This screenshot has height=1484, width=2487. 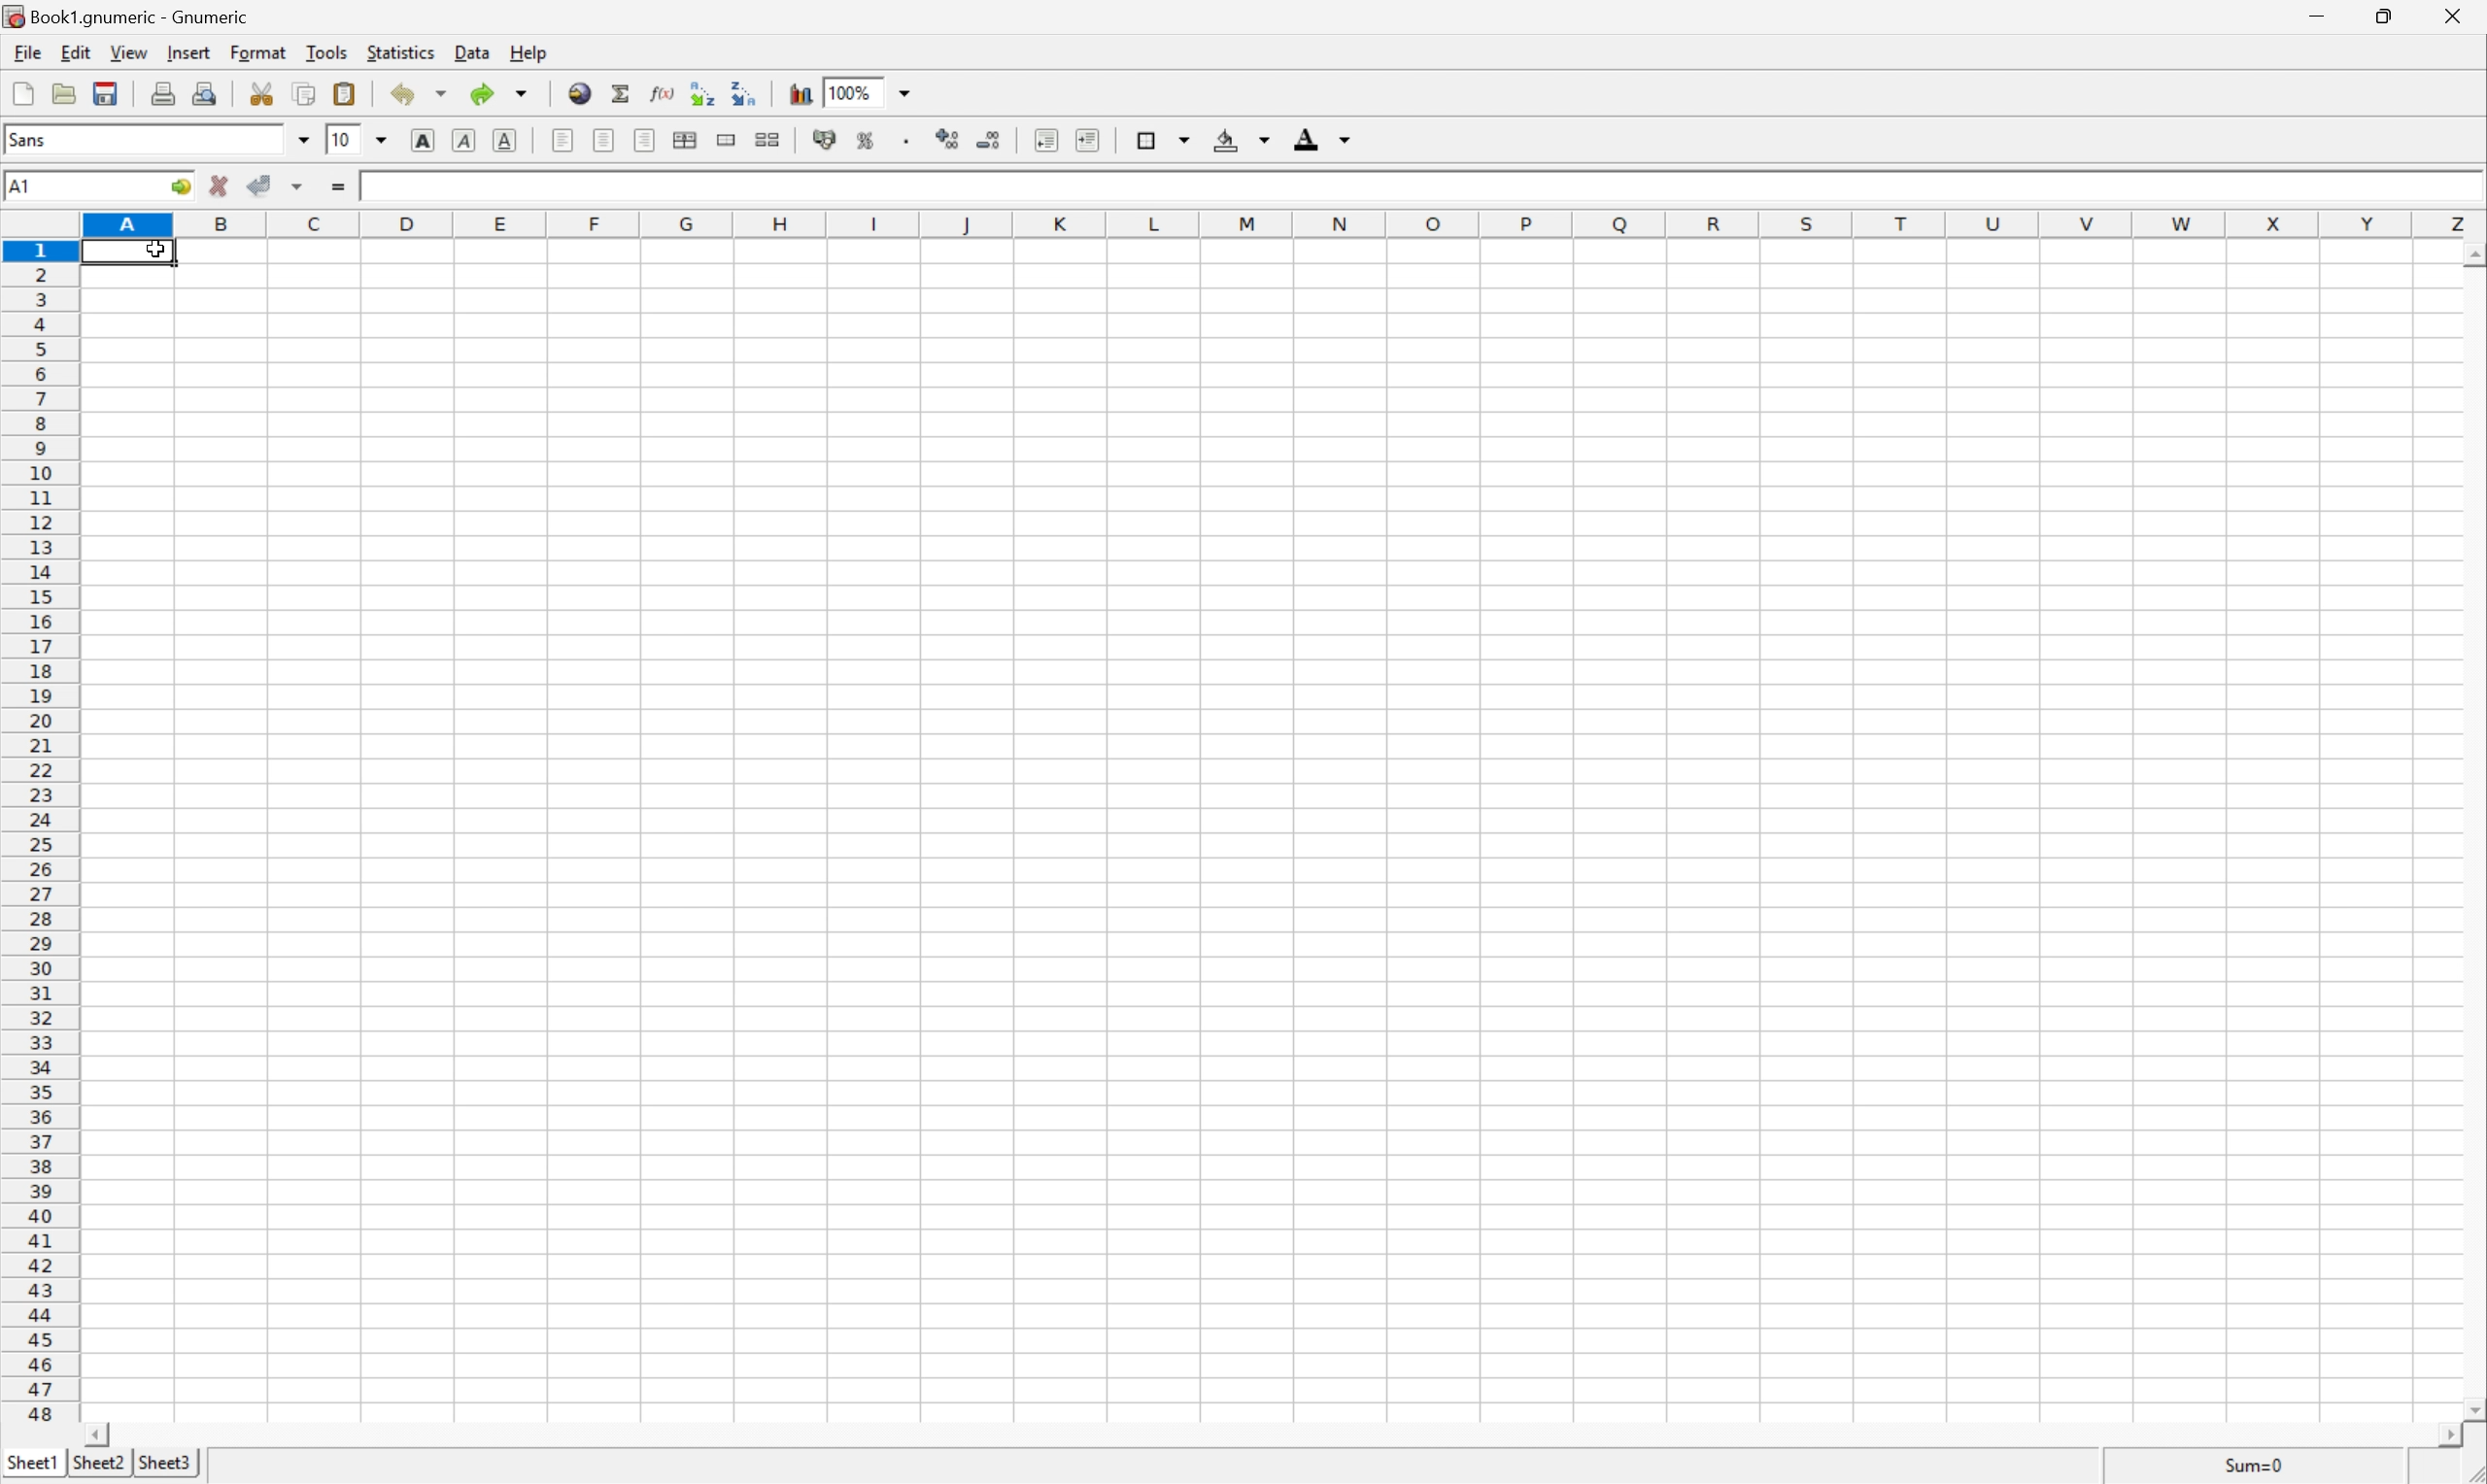 I want to click on copy, so click(x=306, y=92).